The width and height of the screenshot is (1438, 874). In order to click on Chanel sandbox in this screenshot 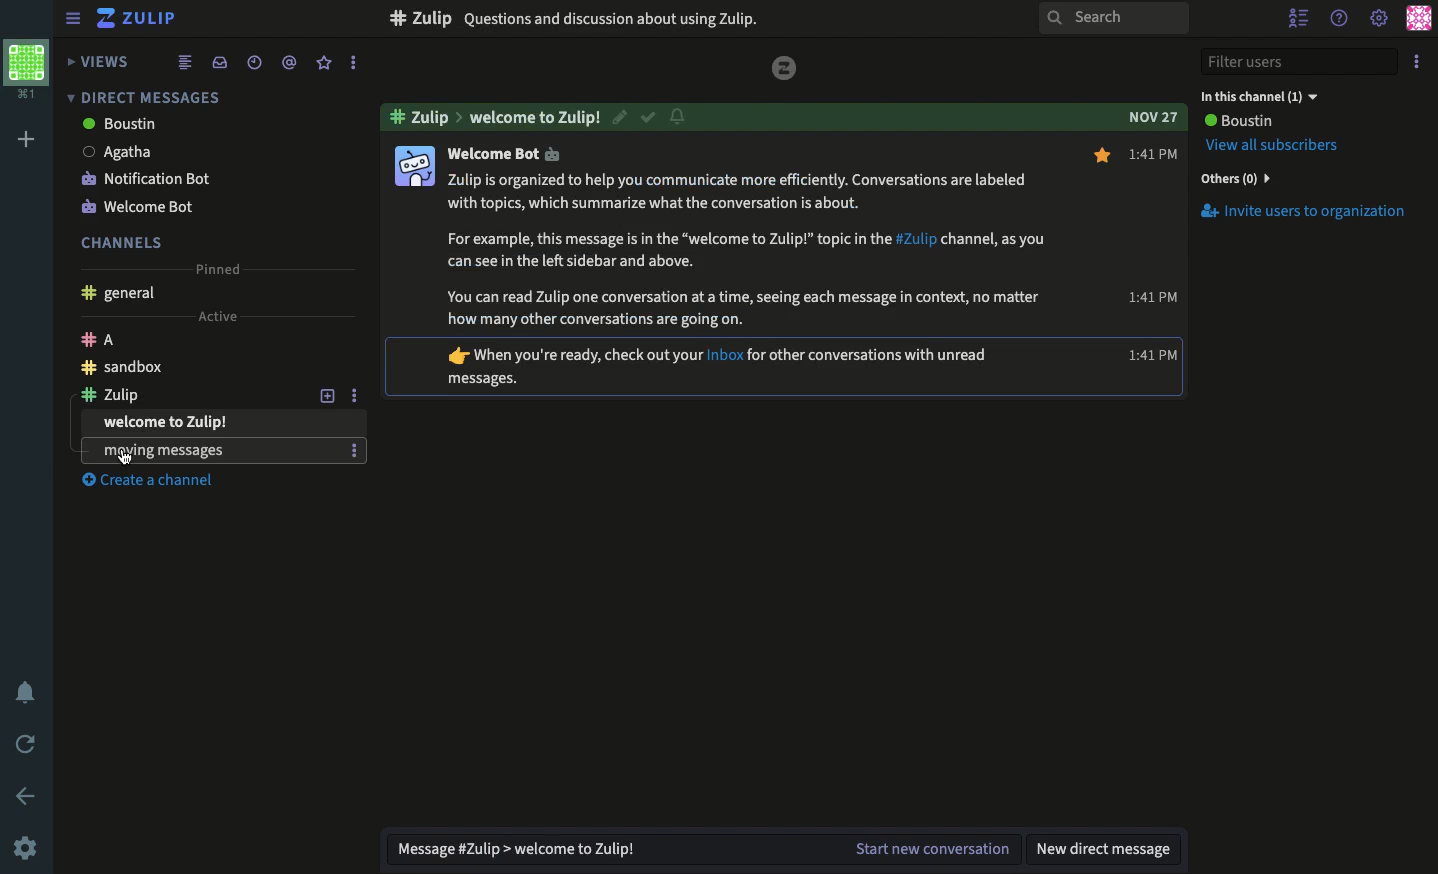, I will do `click(190, 367)`.